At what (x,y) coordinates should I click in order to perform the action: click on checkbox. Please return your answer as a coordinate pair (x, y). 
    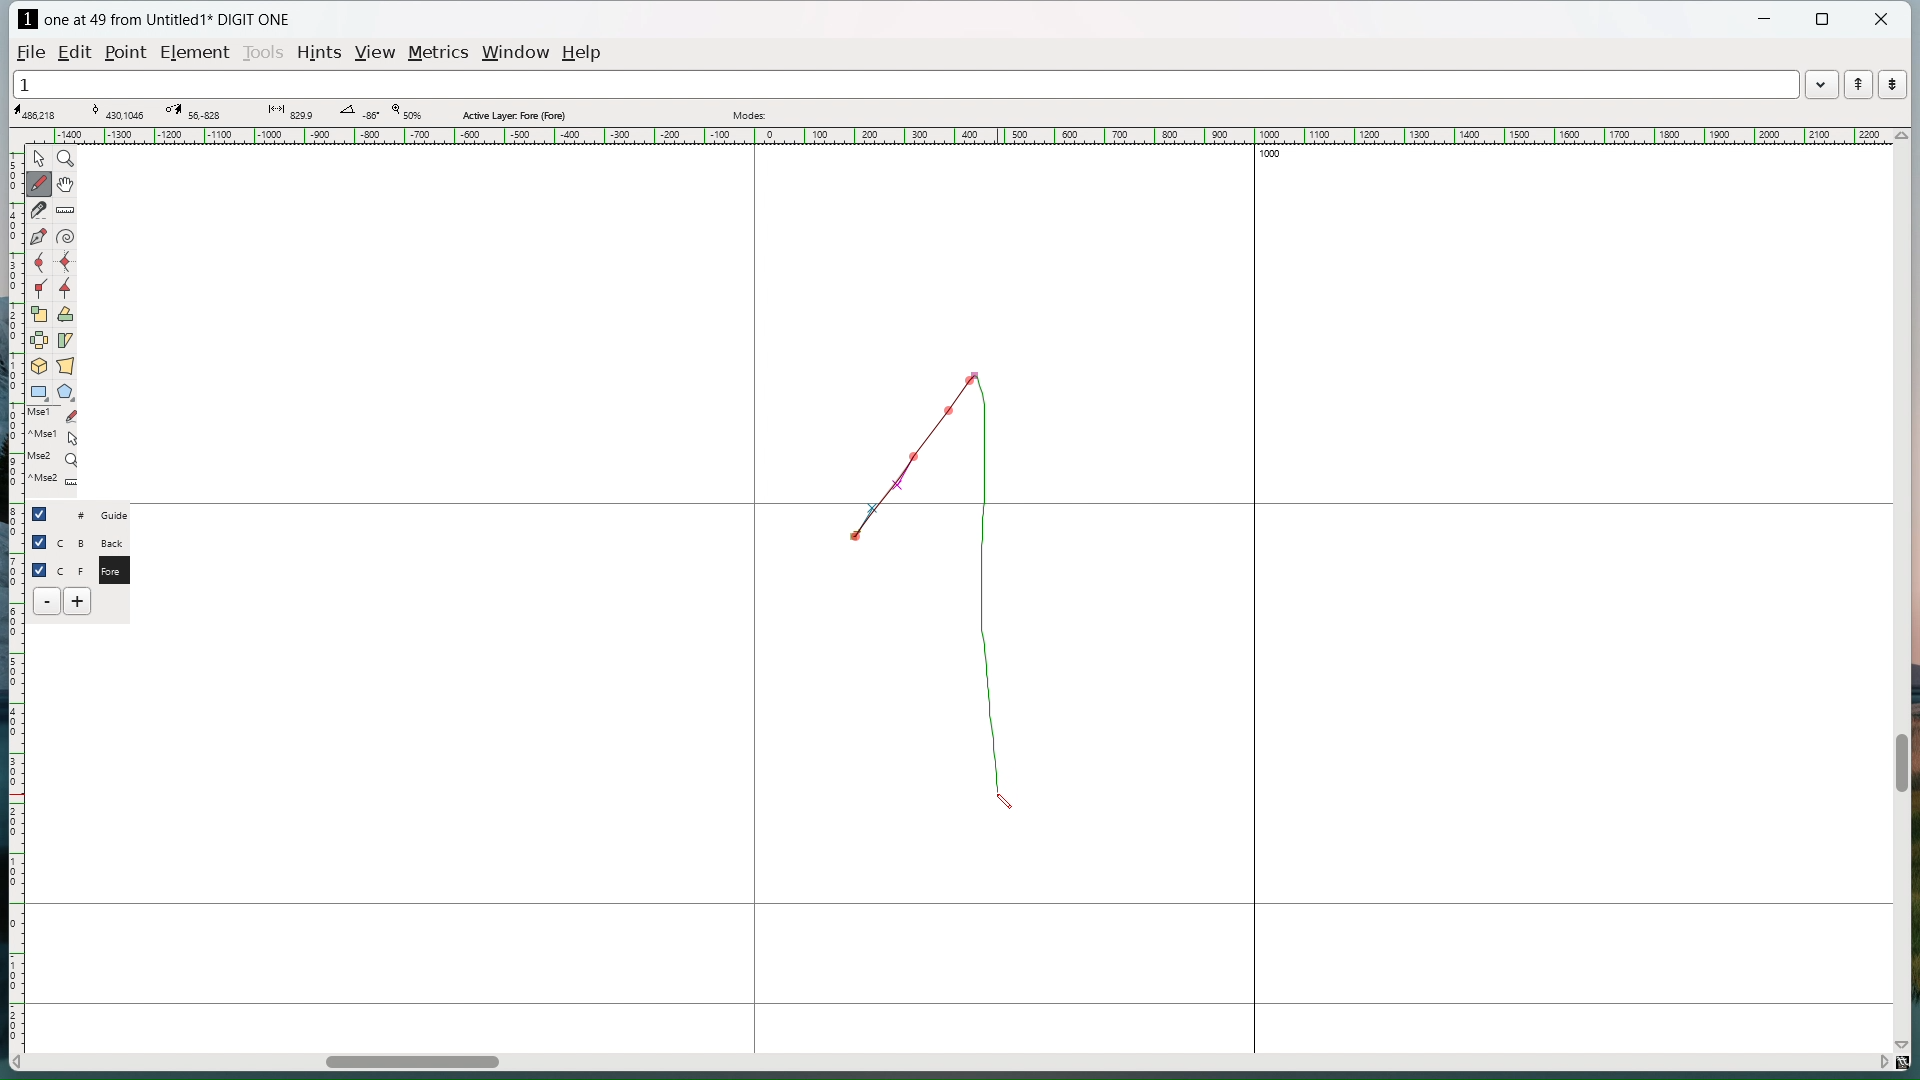
    Looking at the image, I should click on (40, 568).